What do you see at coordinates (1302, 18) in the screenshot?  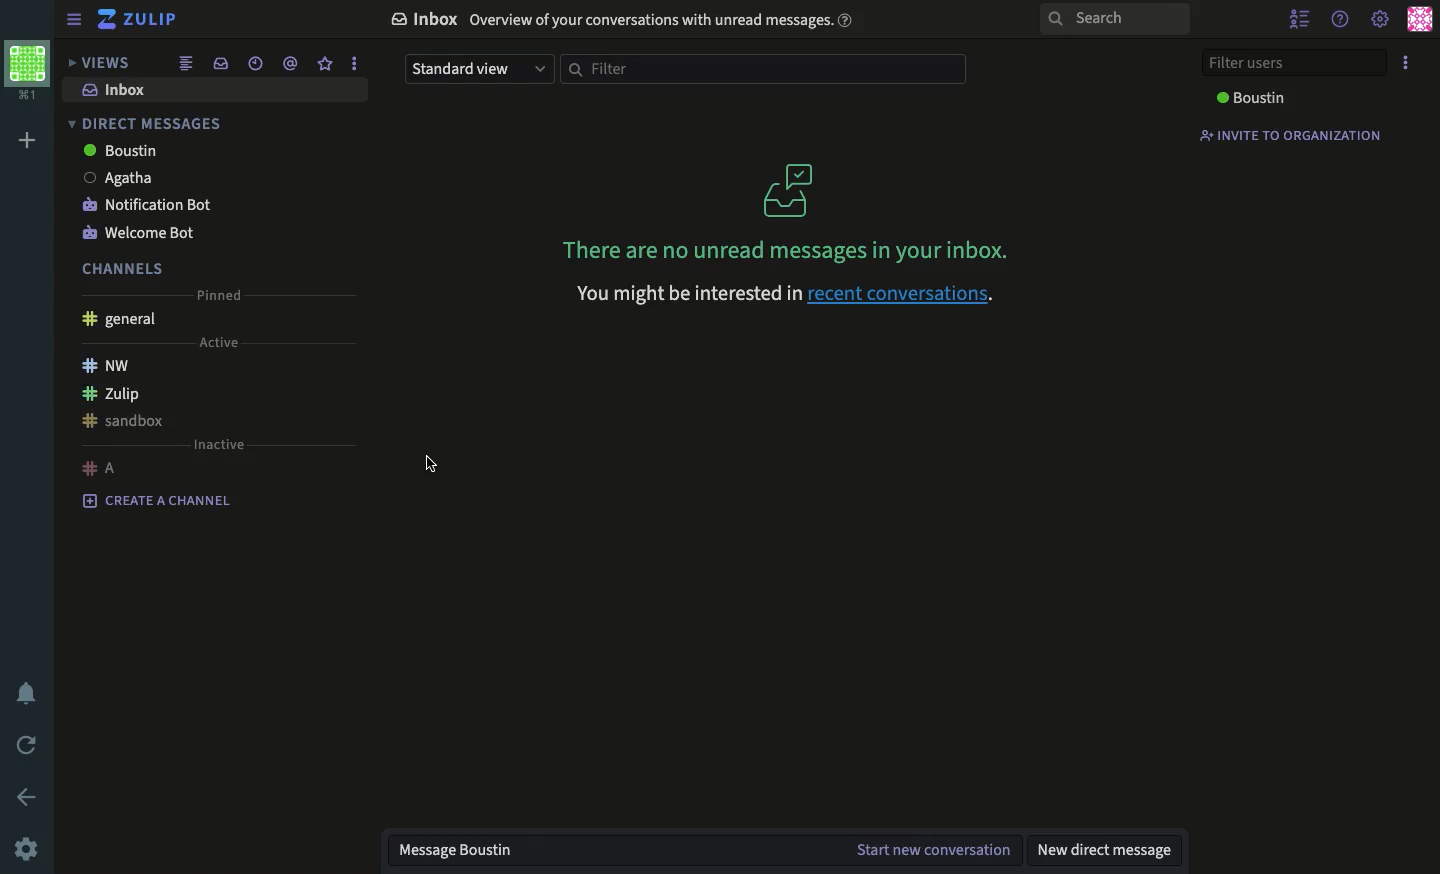 I see `hide user list` at bounding box center [1302, 18].